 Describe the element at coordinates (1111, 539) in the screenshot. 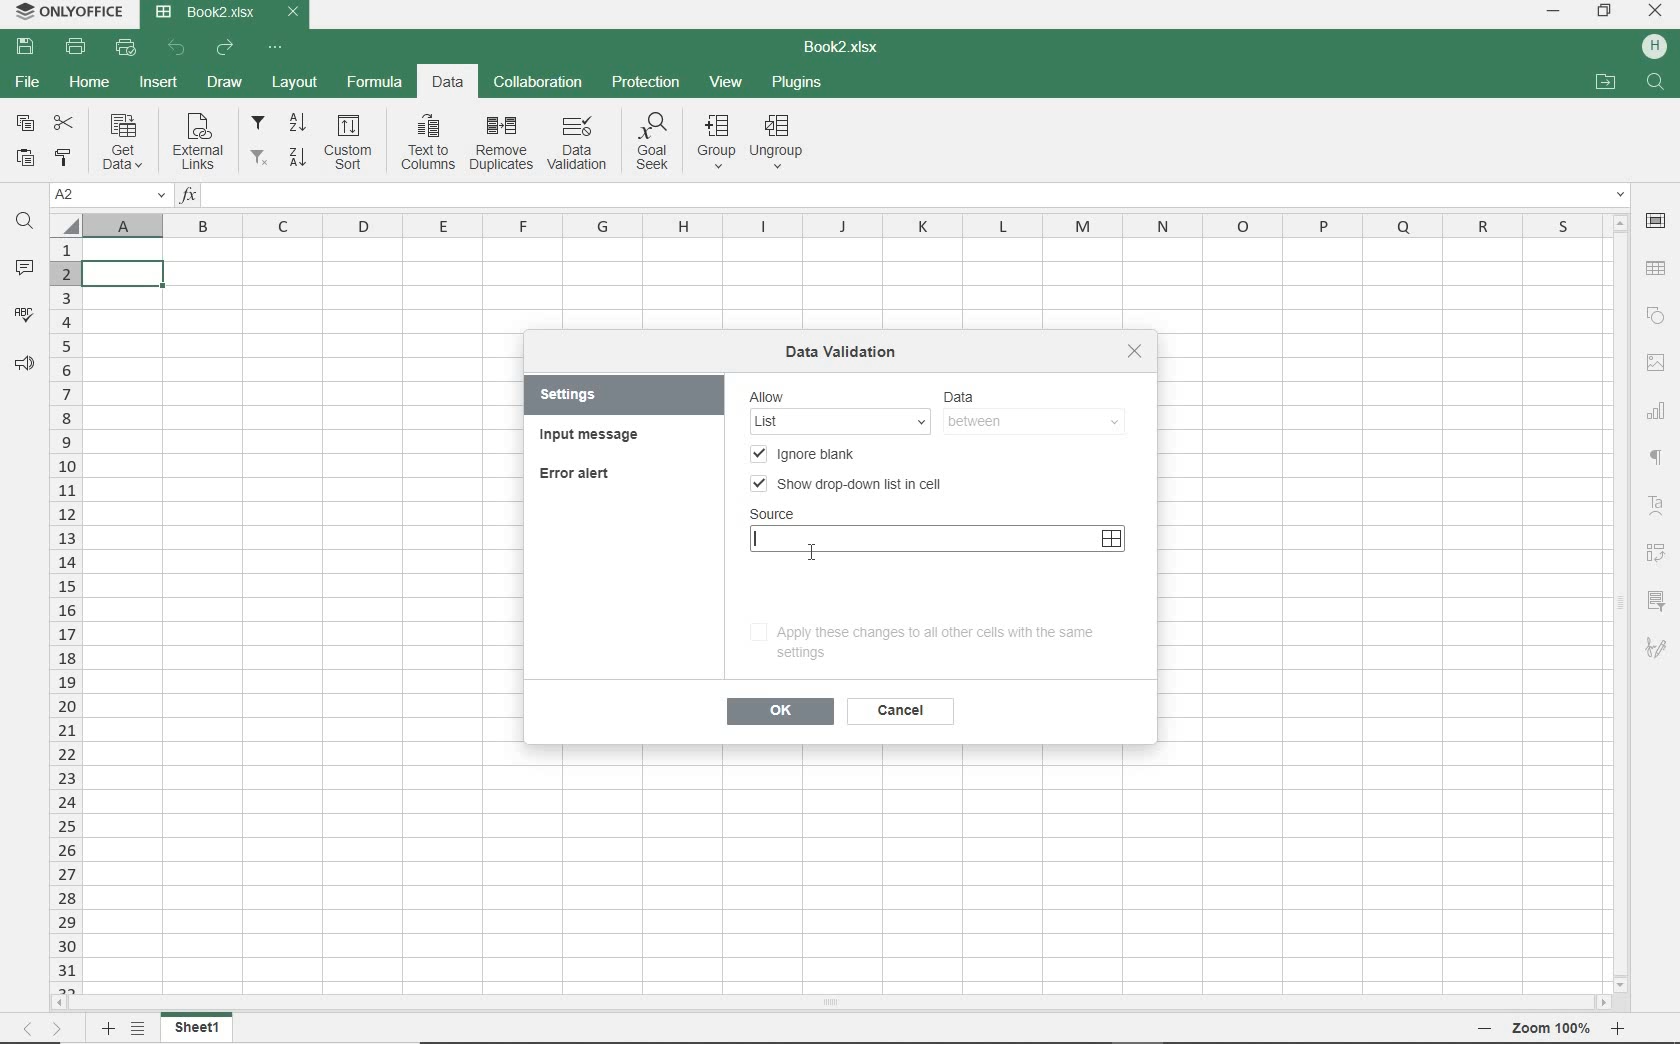

I see `SELECT DATE` at that location.